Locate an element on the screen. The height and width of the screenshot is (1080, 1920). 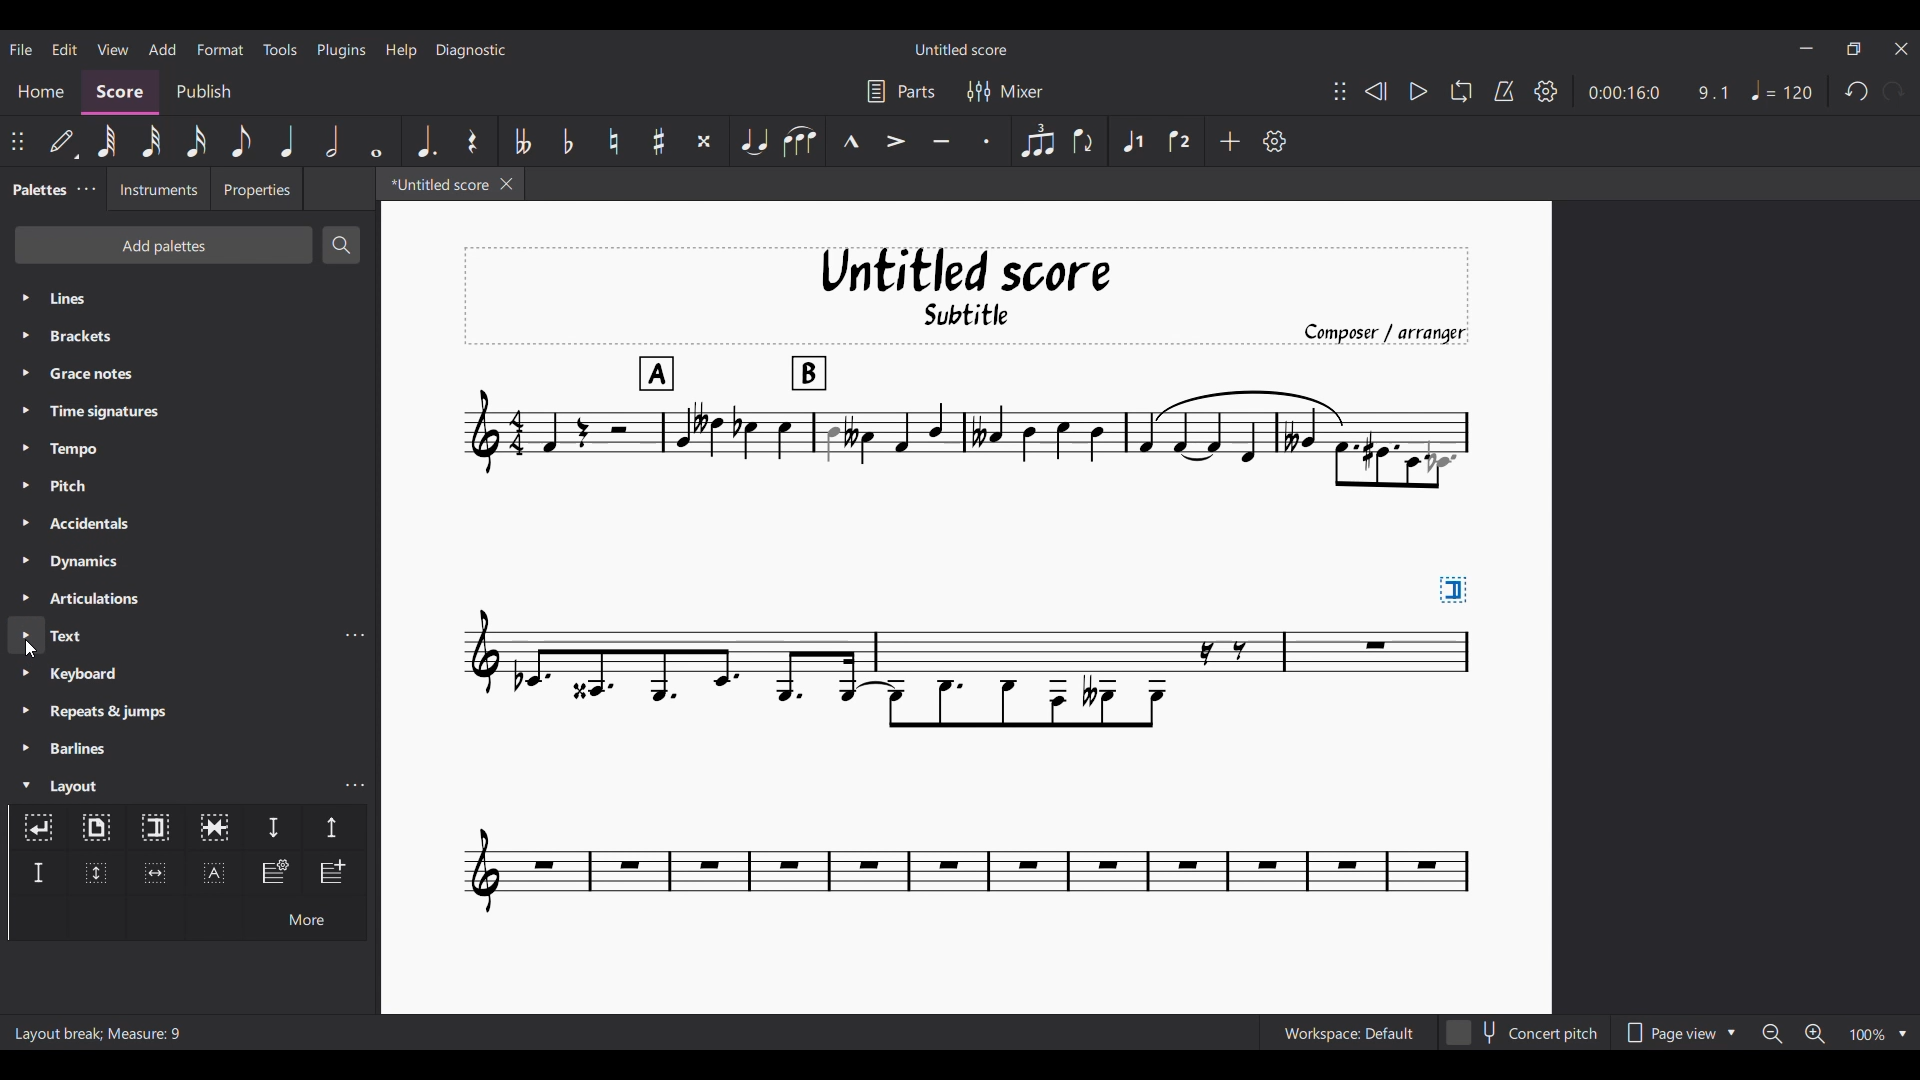
9.1 is located at coordinates (1712, 92).